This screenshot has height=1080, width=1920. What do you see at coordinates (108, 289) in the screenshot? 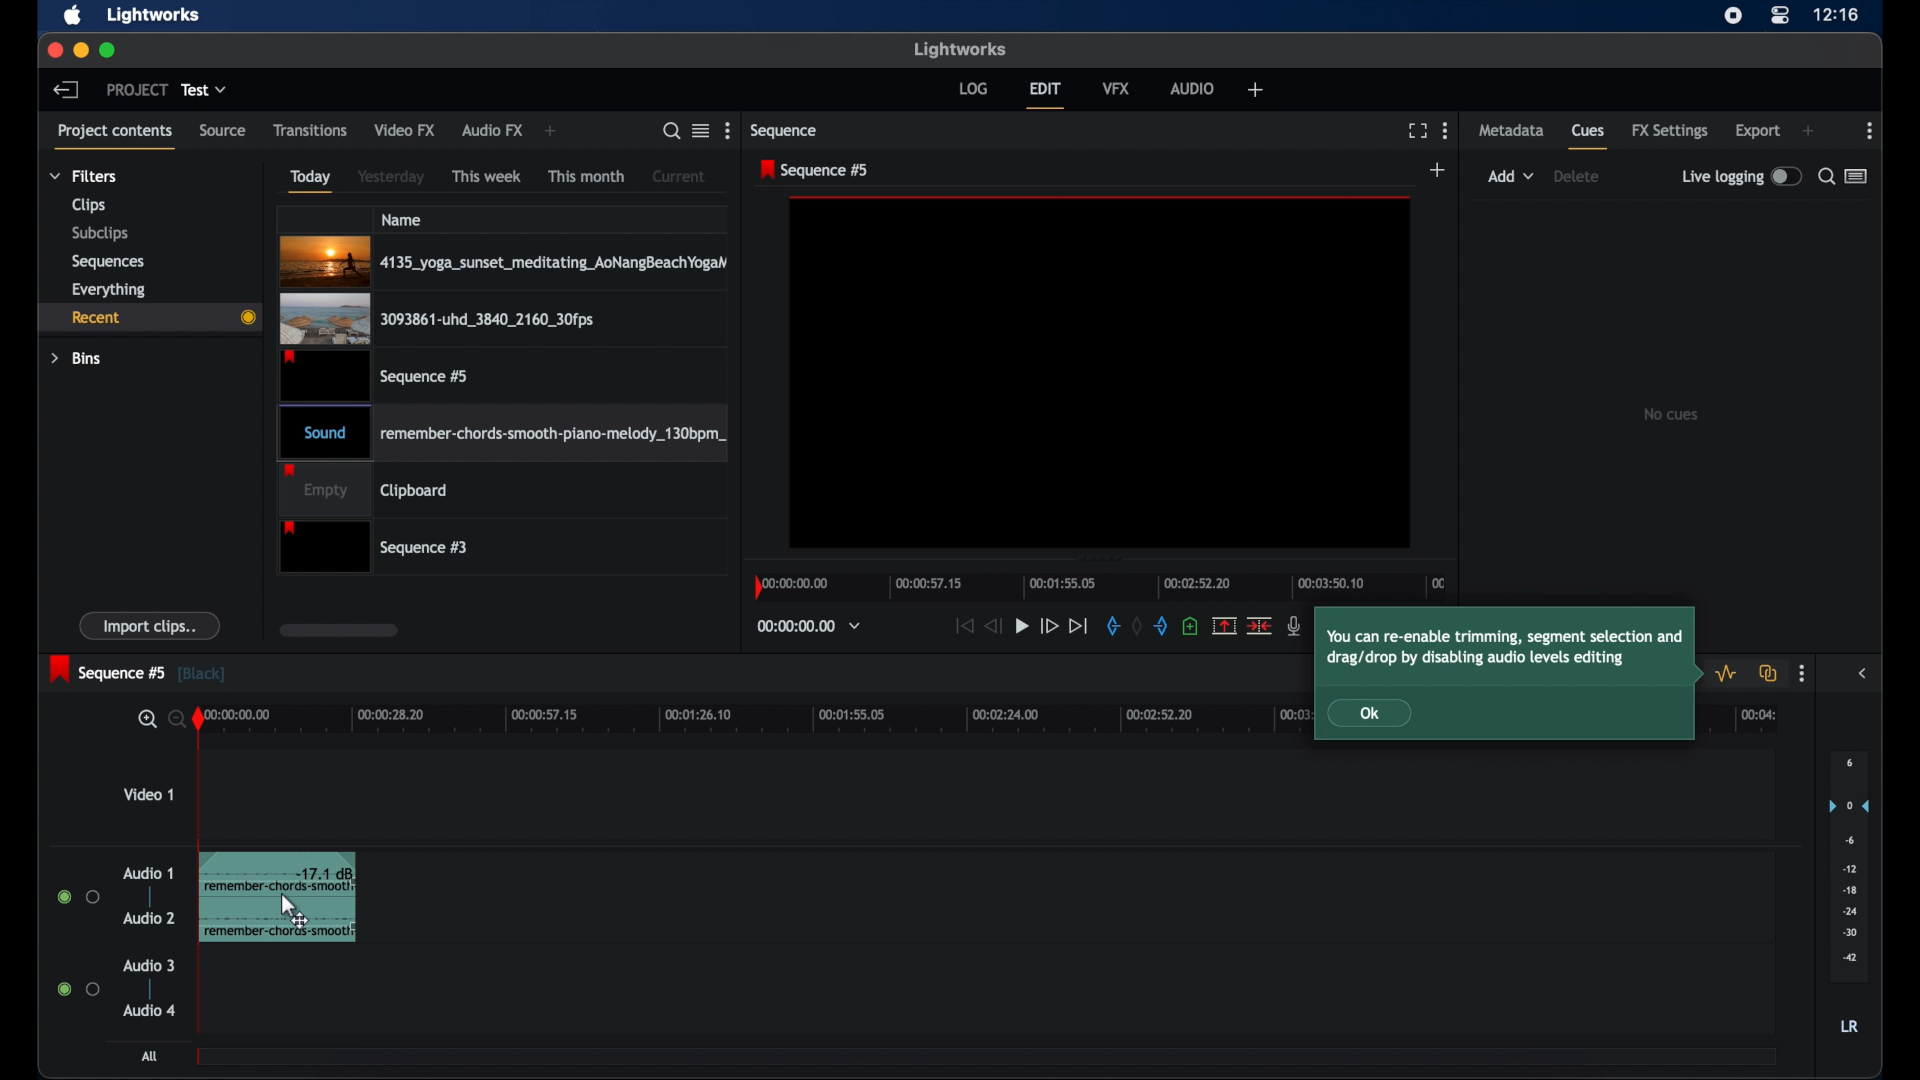
I see `everything` at bounding box center [108, 289].